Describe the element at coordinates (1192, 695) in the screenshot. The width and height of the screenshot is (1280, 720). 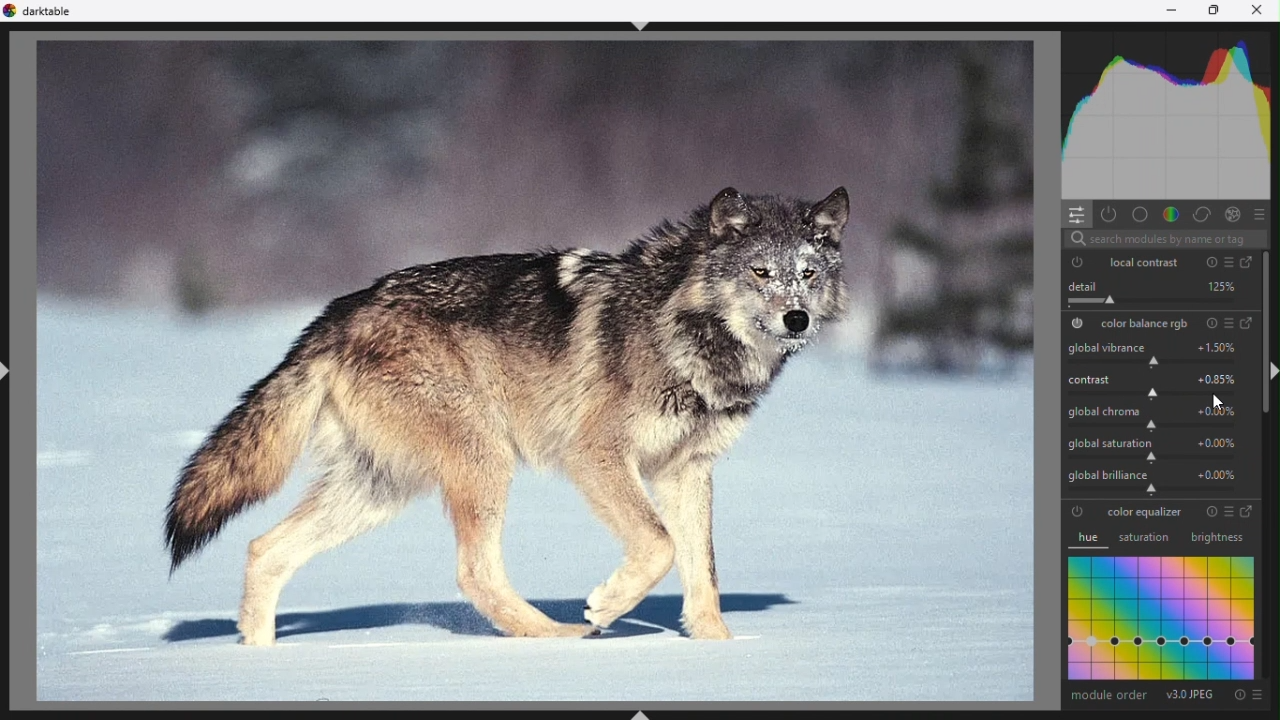
I see `version 3.0 JPEG` at that location.